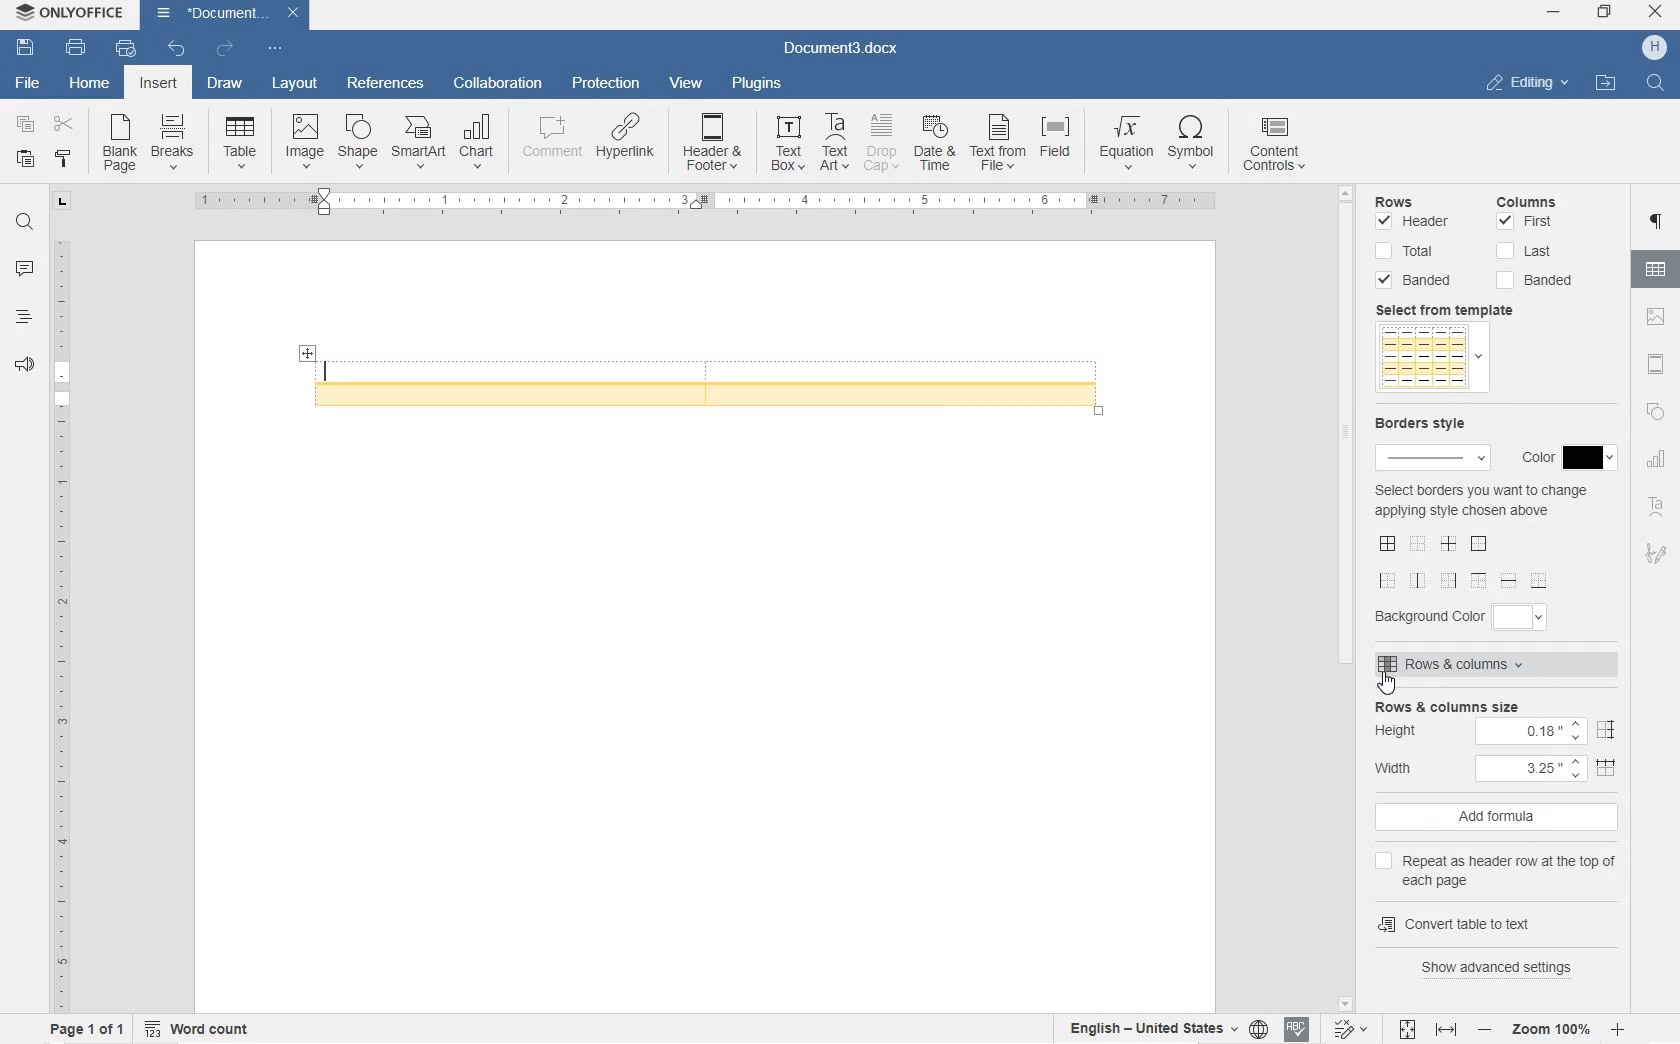 The image size is (1680, 1044). Describe the element at coordinates (62, 201) in the screenshot. I see `TAB` at that location.